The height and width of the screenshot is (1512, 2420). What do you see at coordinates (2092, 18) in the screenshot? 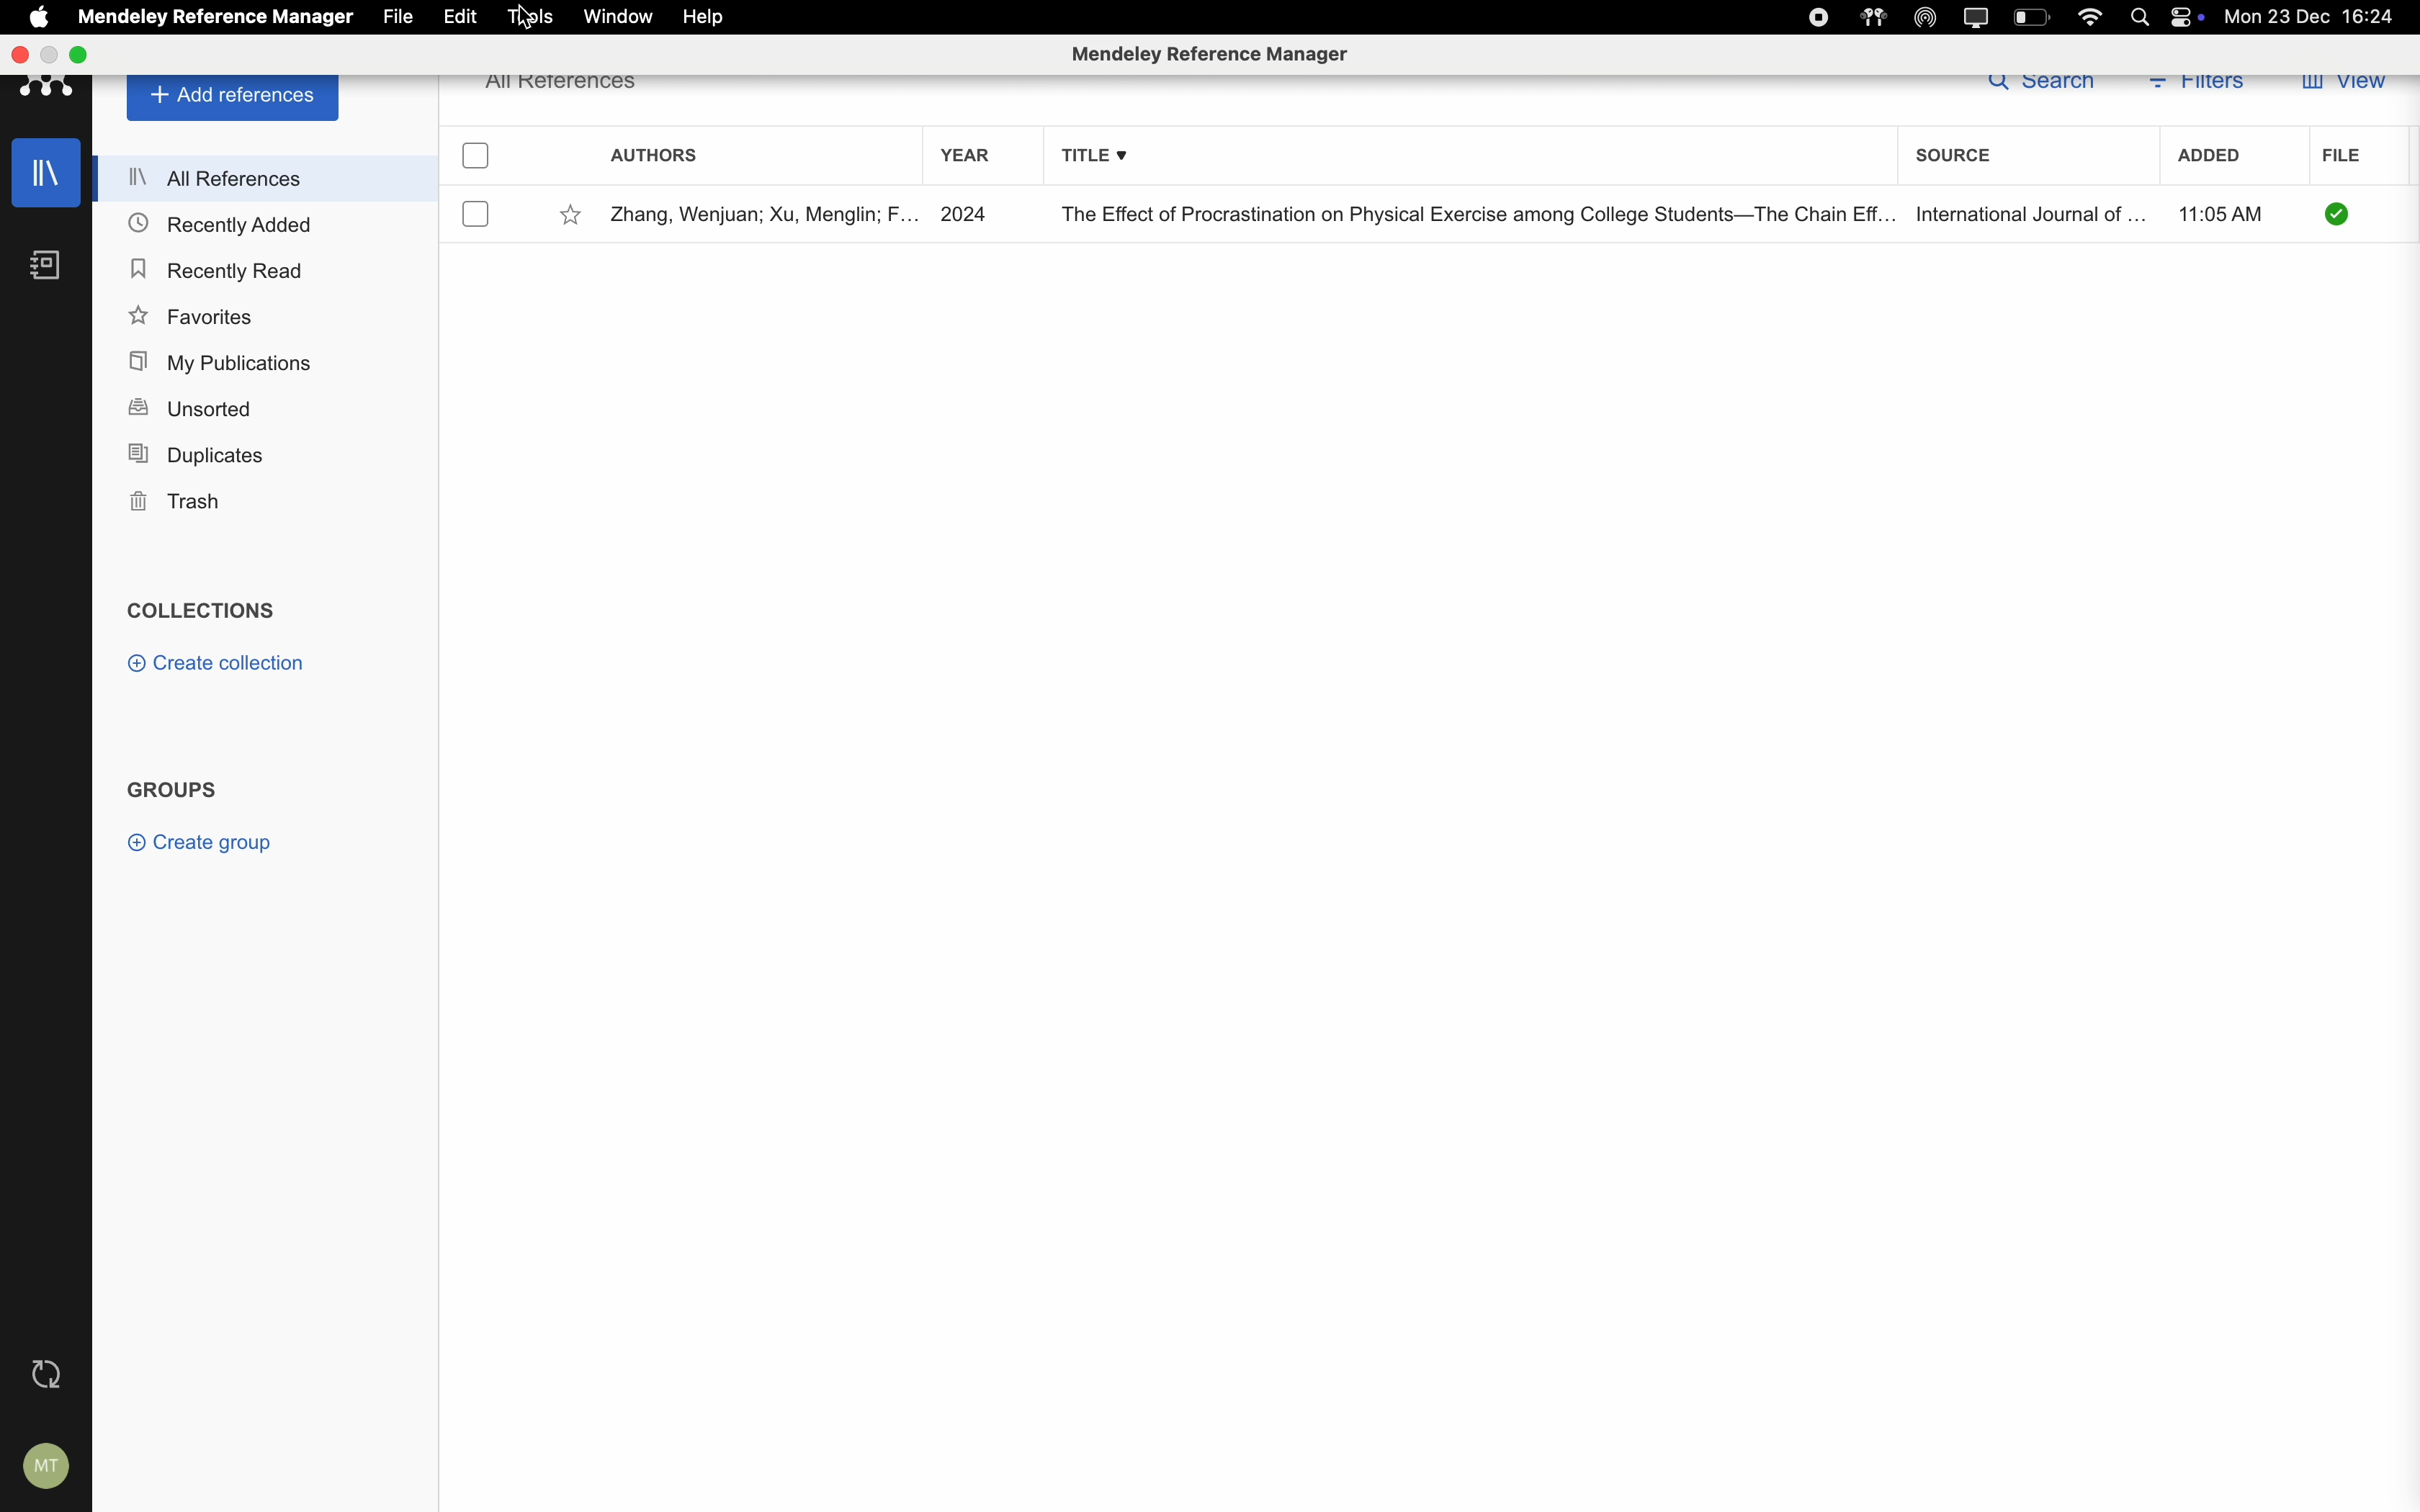
I see `wifi` at bounding box center [2092, 18].